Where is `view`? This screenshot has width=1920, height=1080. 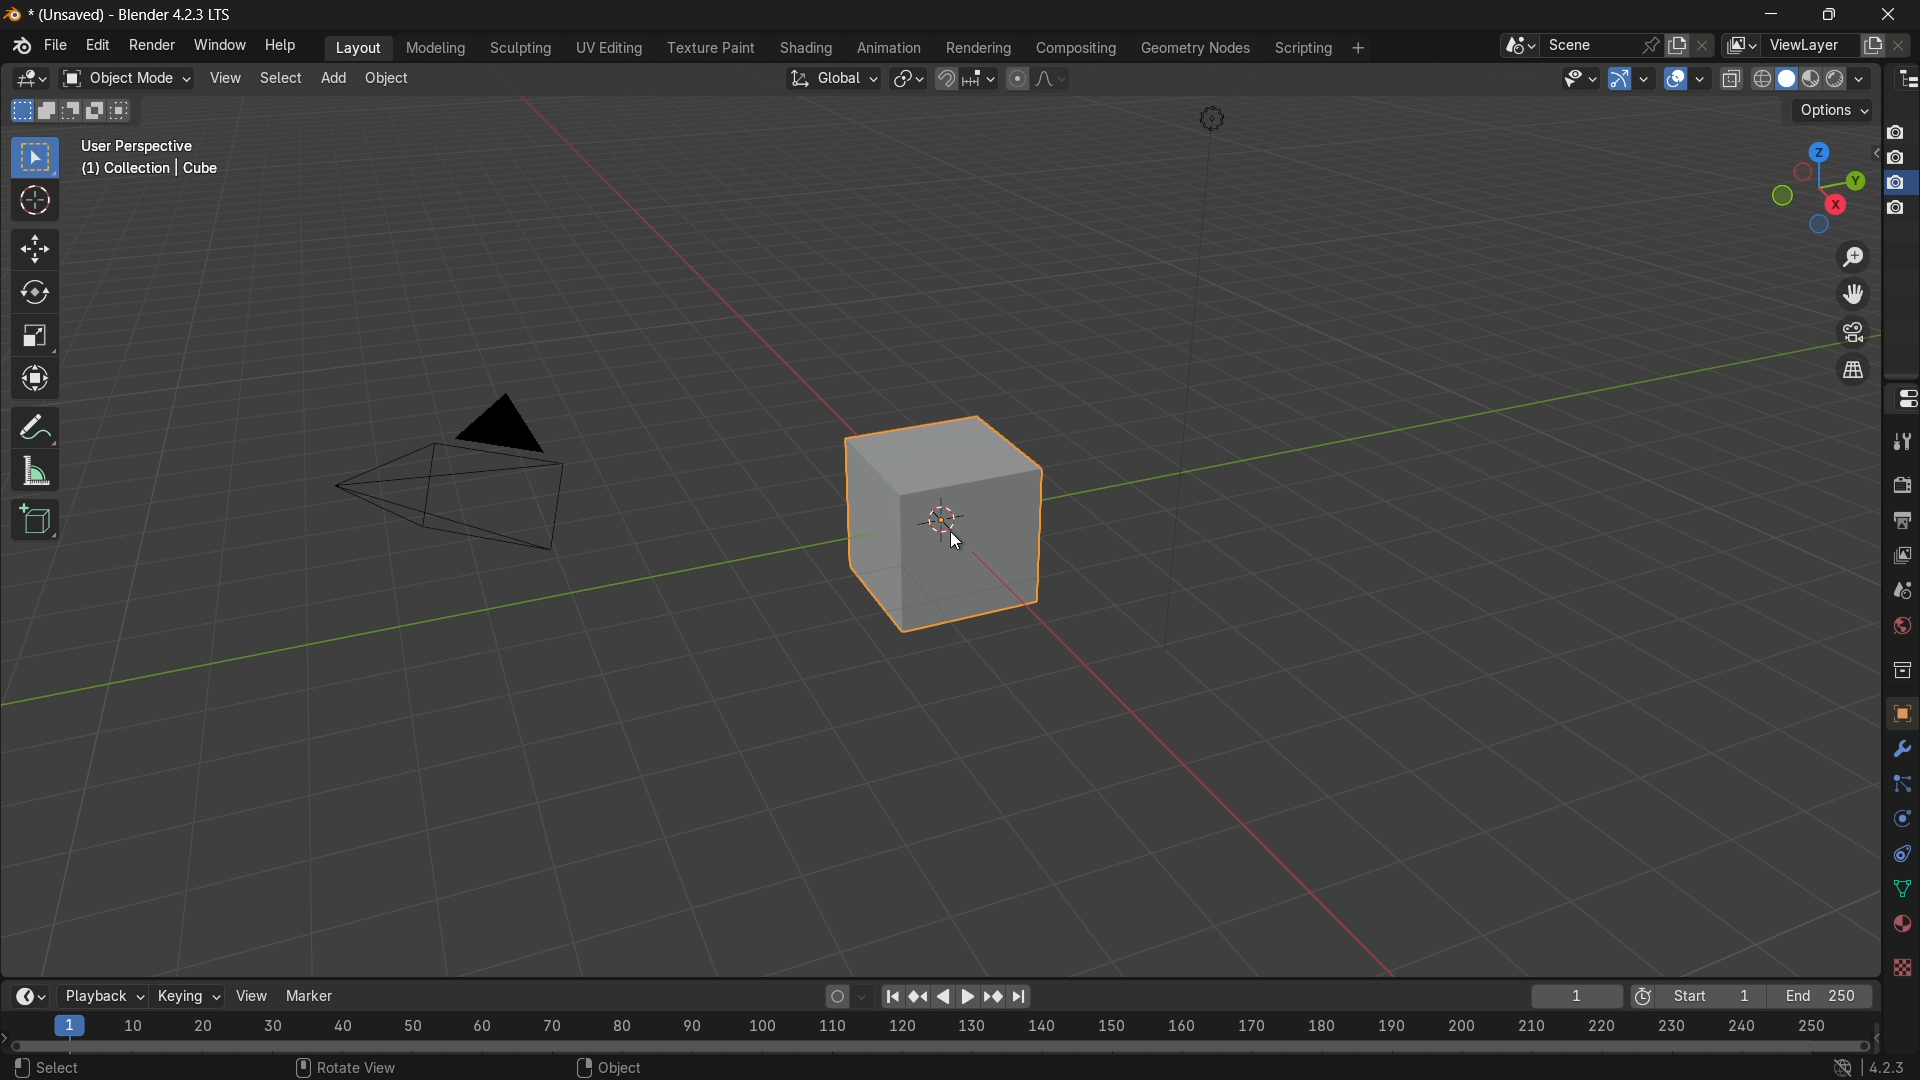 view is located at coordinates (255, 996).